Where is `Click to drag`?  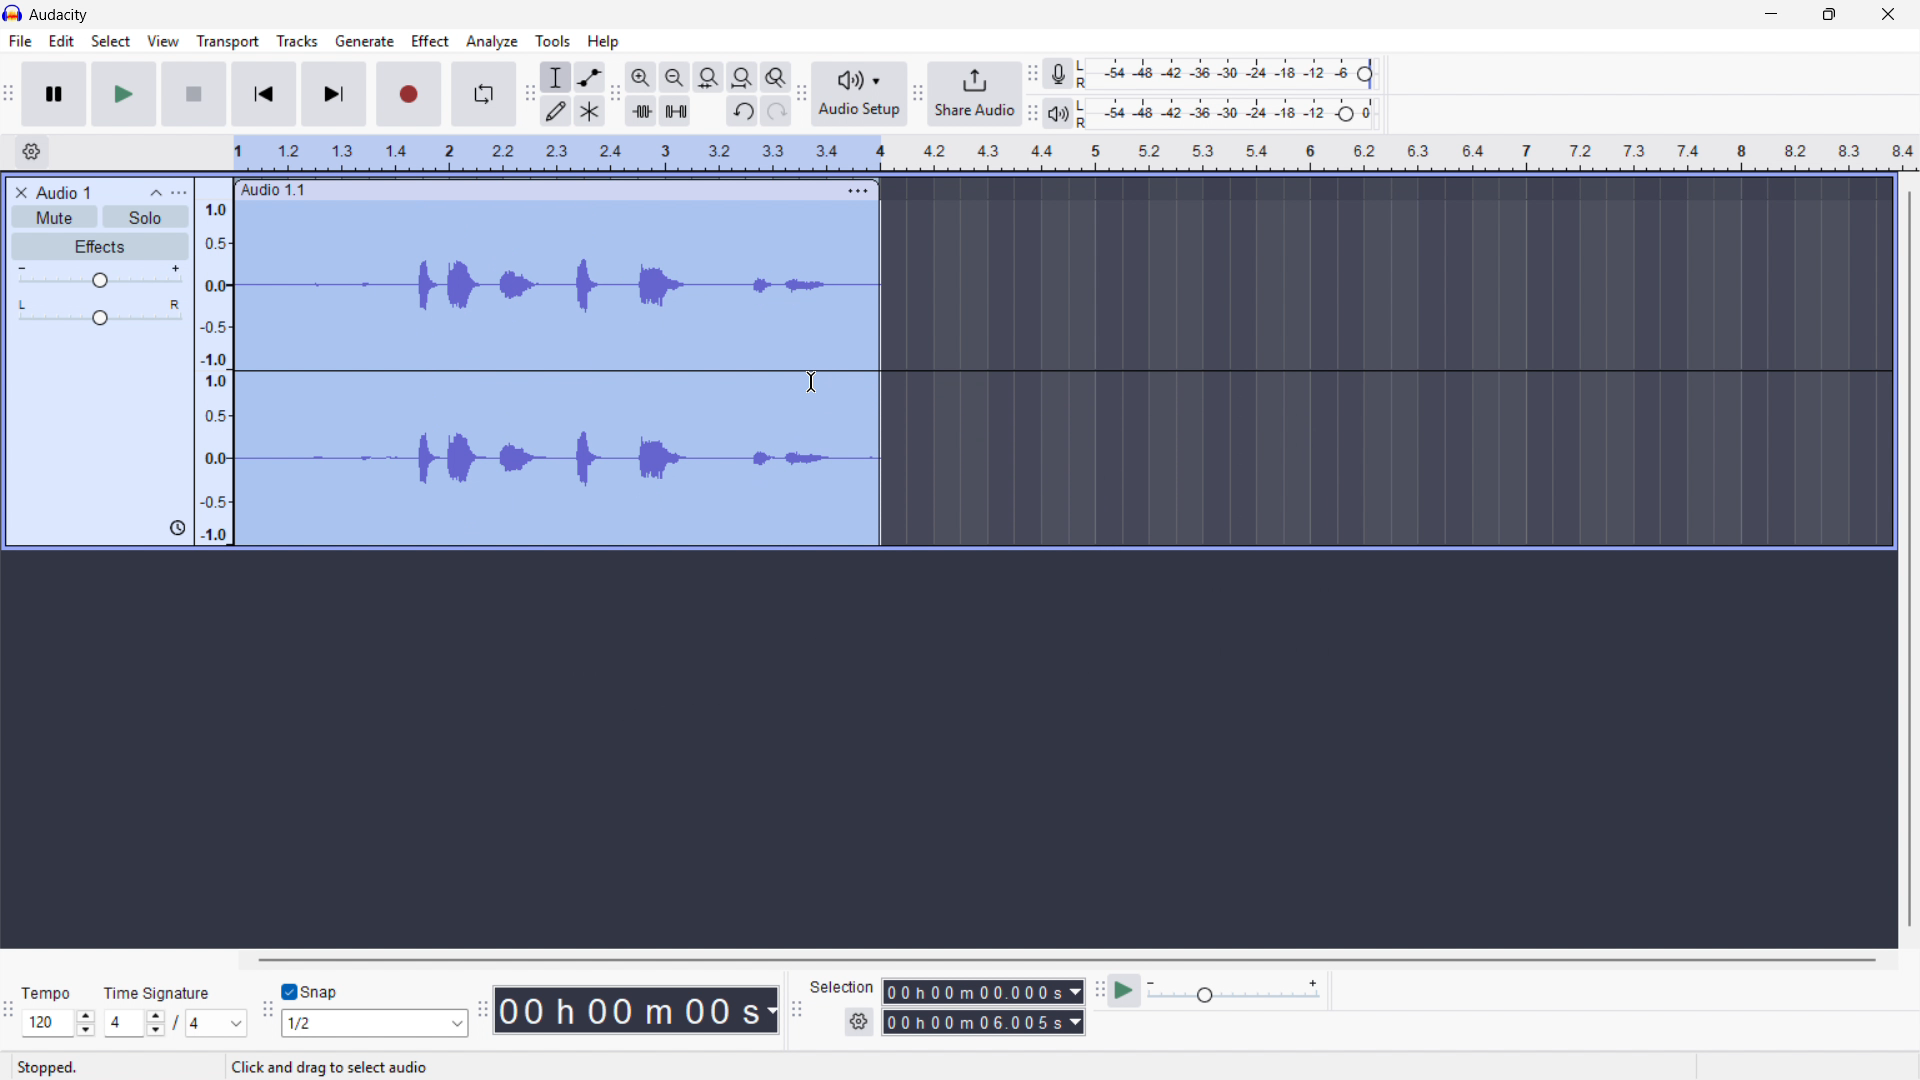
Click to drag is located at coordinates (537, 189).